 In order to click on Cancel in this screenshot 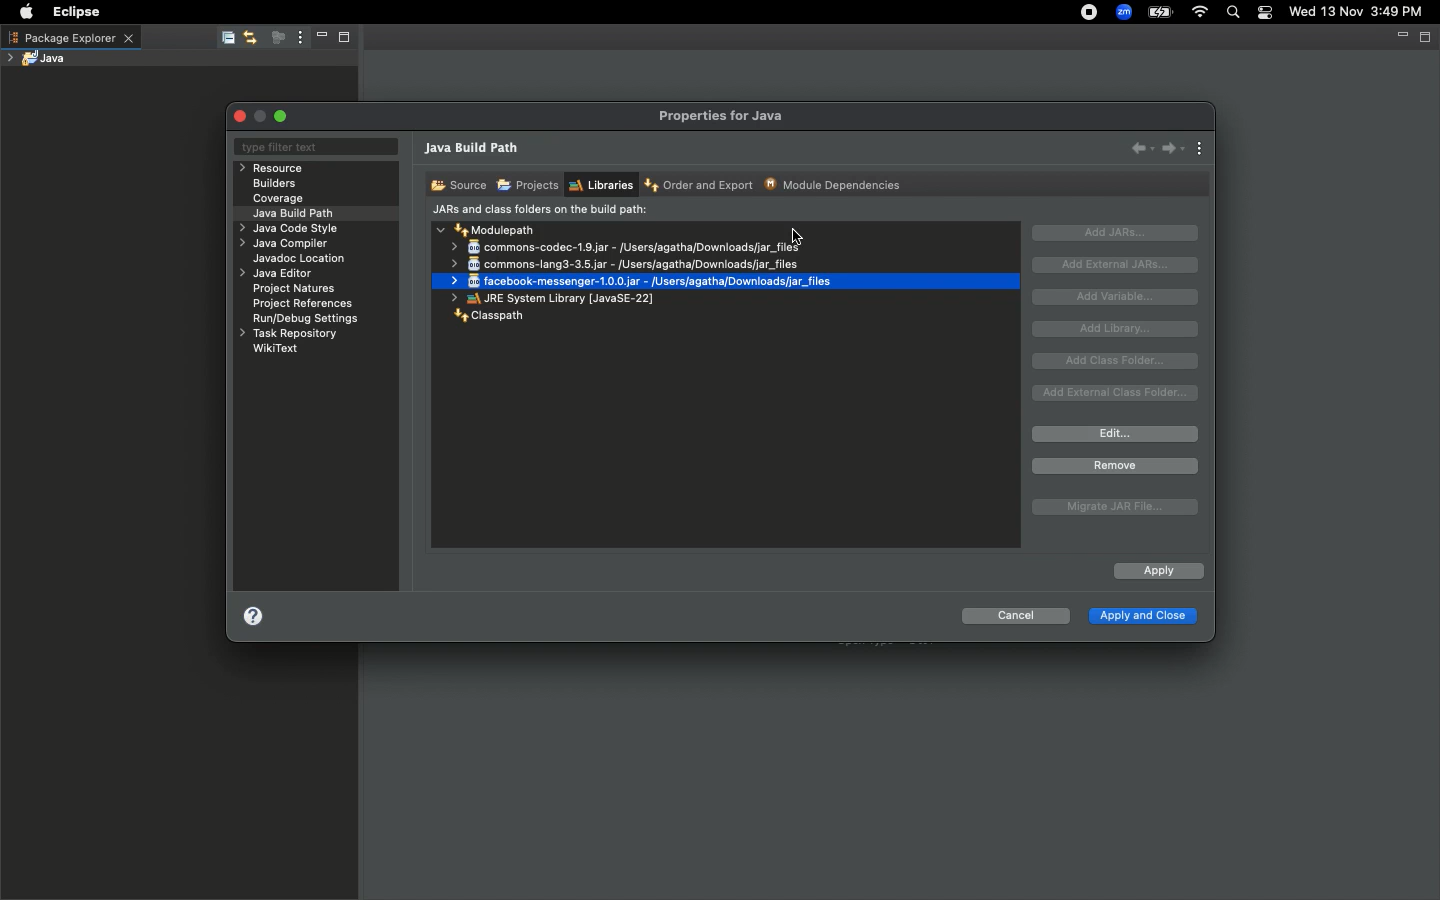, I will do `click(1015, 619)`.